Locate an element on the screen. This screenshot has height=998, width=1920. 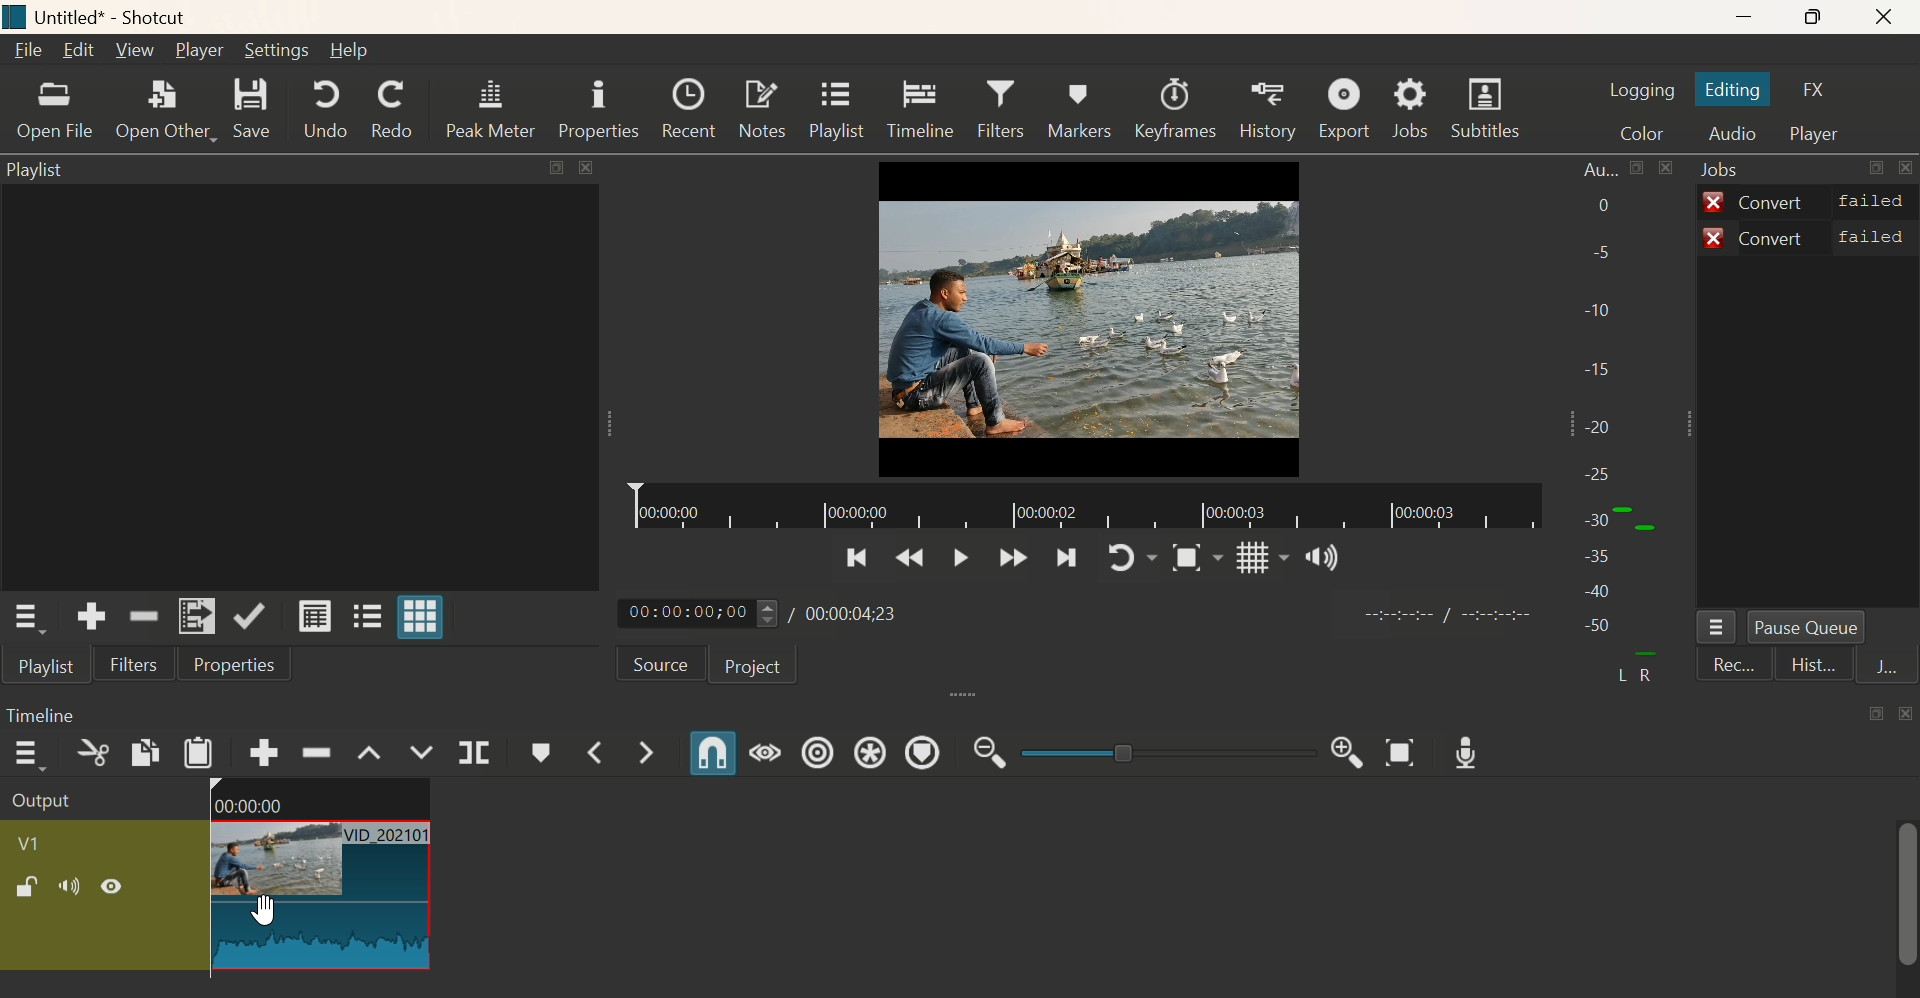
Maximise is located at coordinates (1822, 18).